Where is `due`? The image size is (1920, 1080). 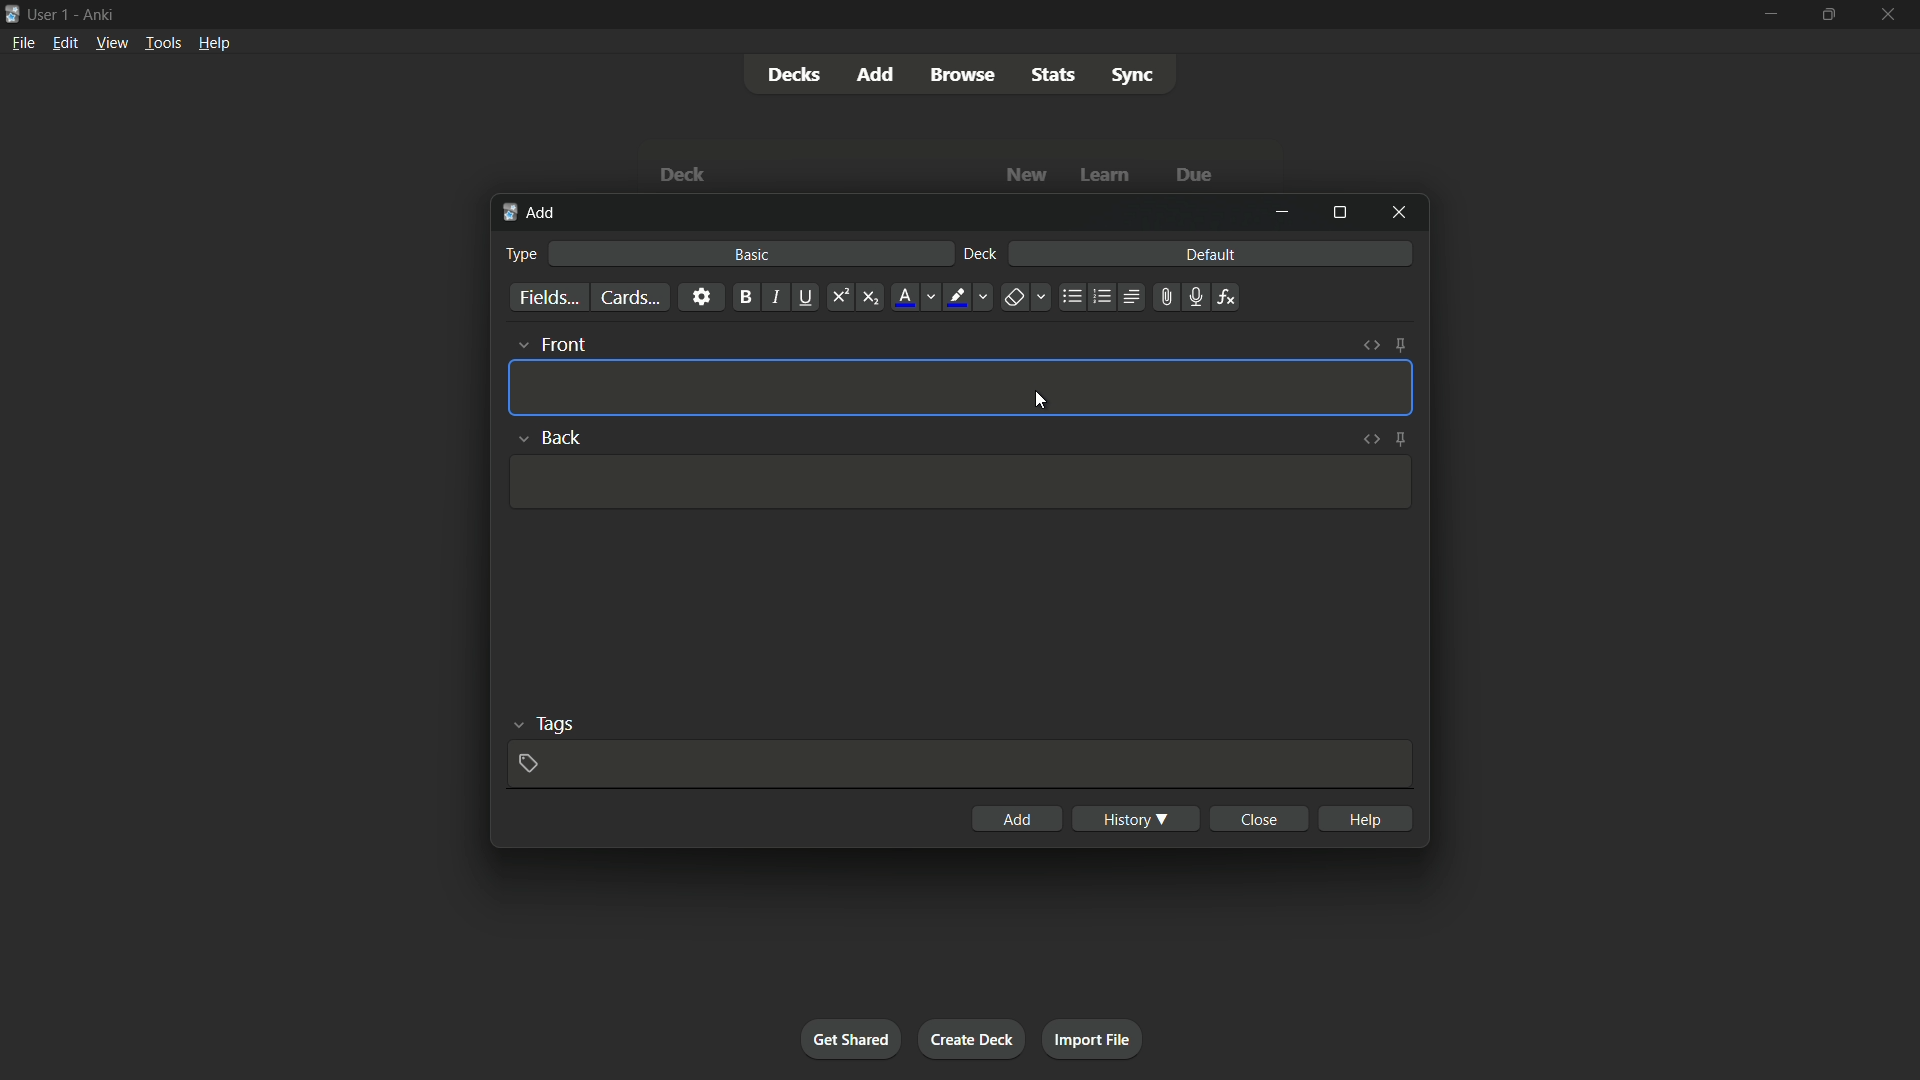 due is located at coordinates (1195, 177).